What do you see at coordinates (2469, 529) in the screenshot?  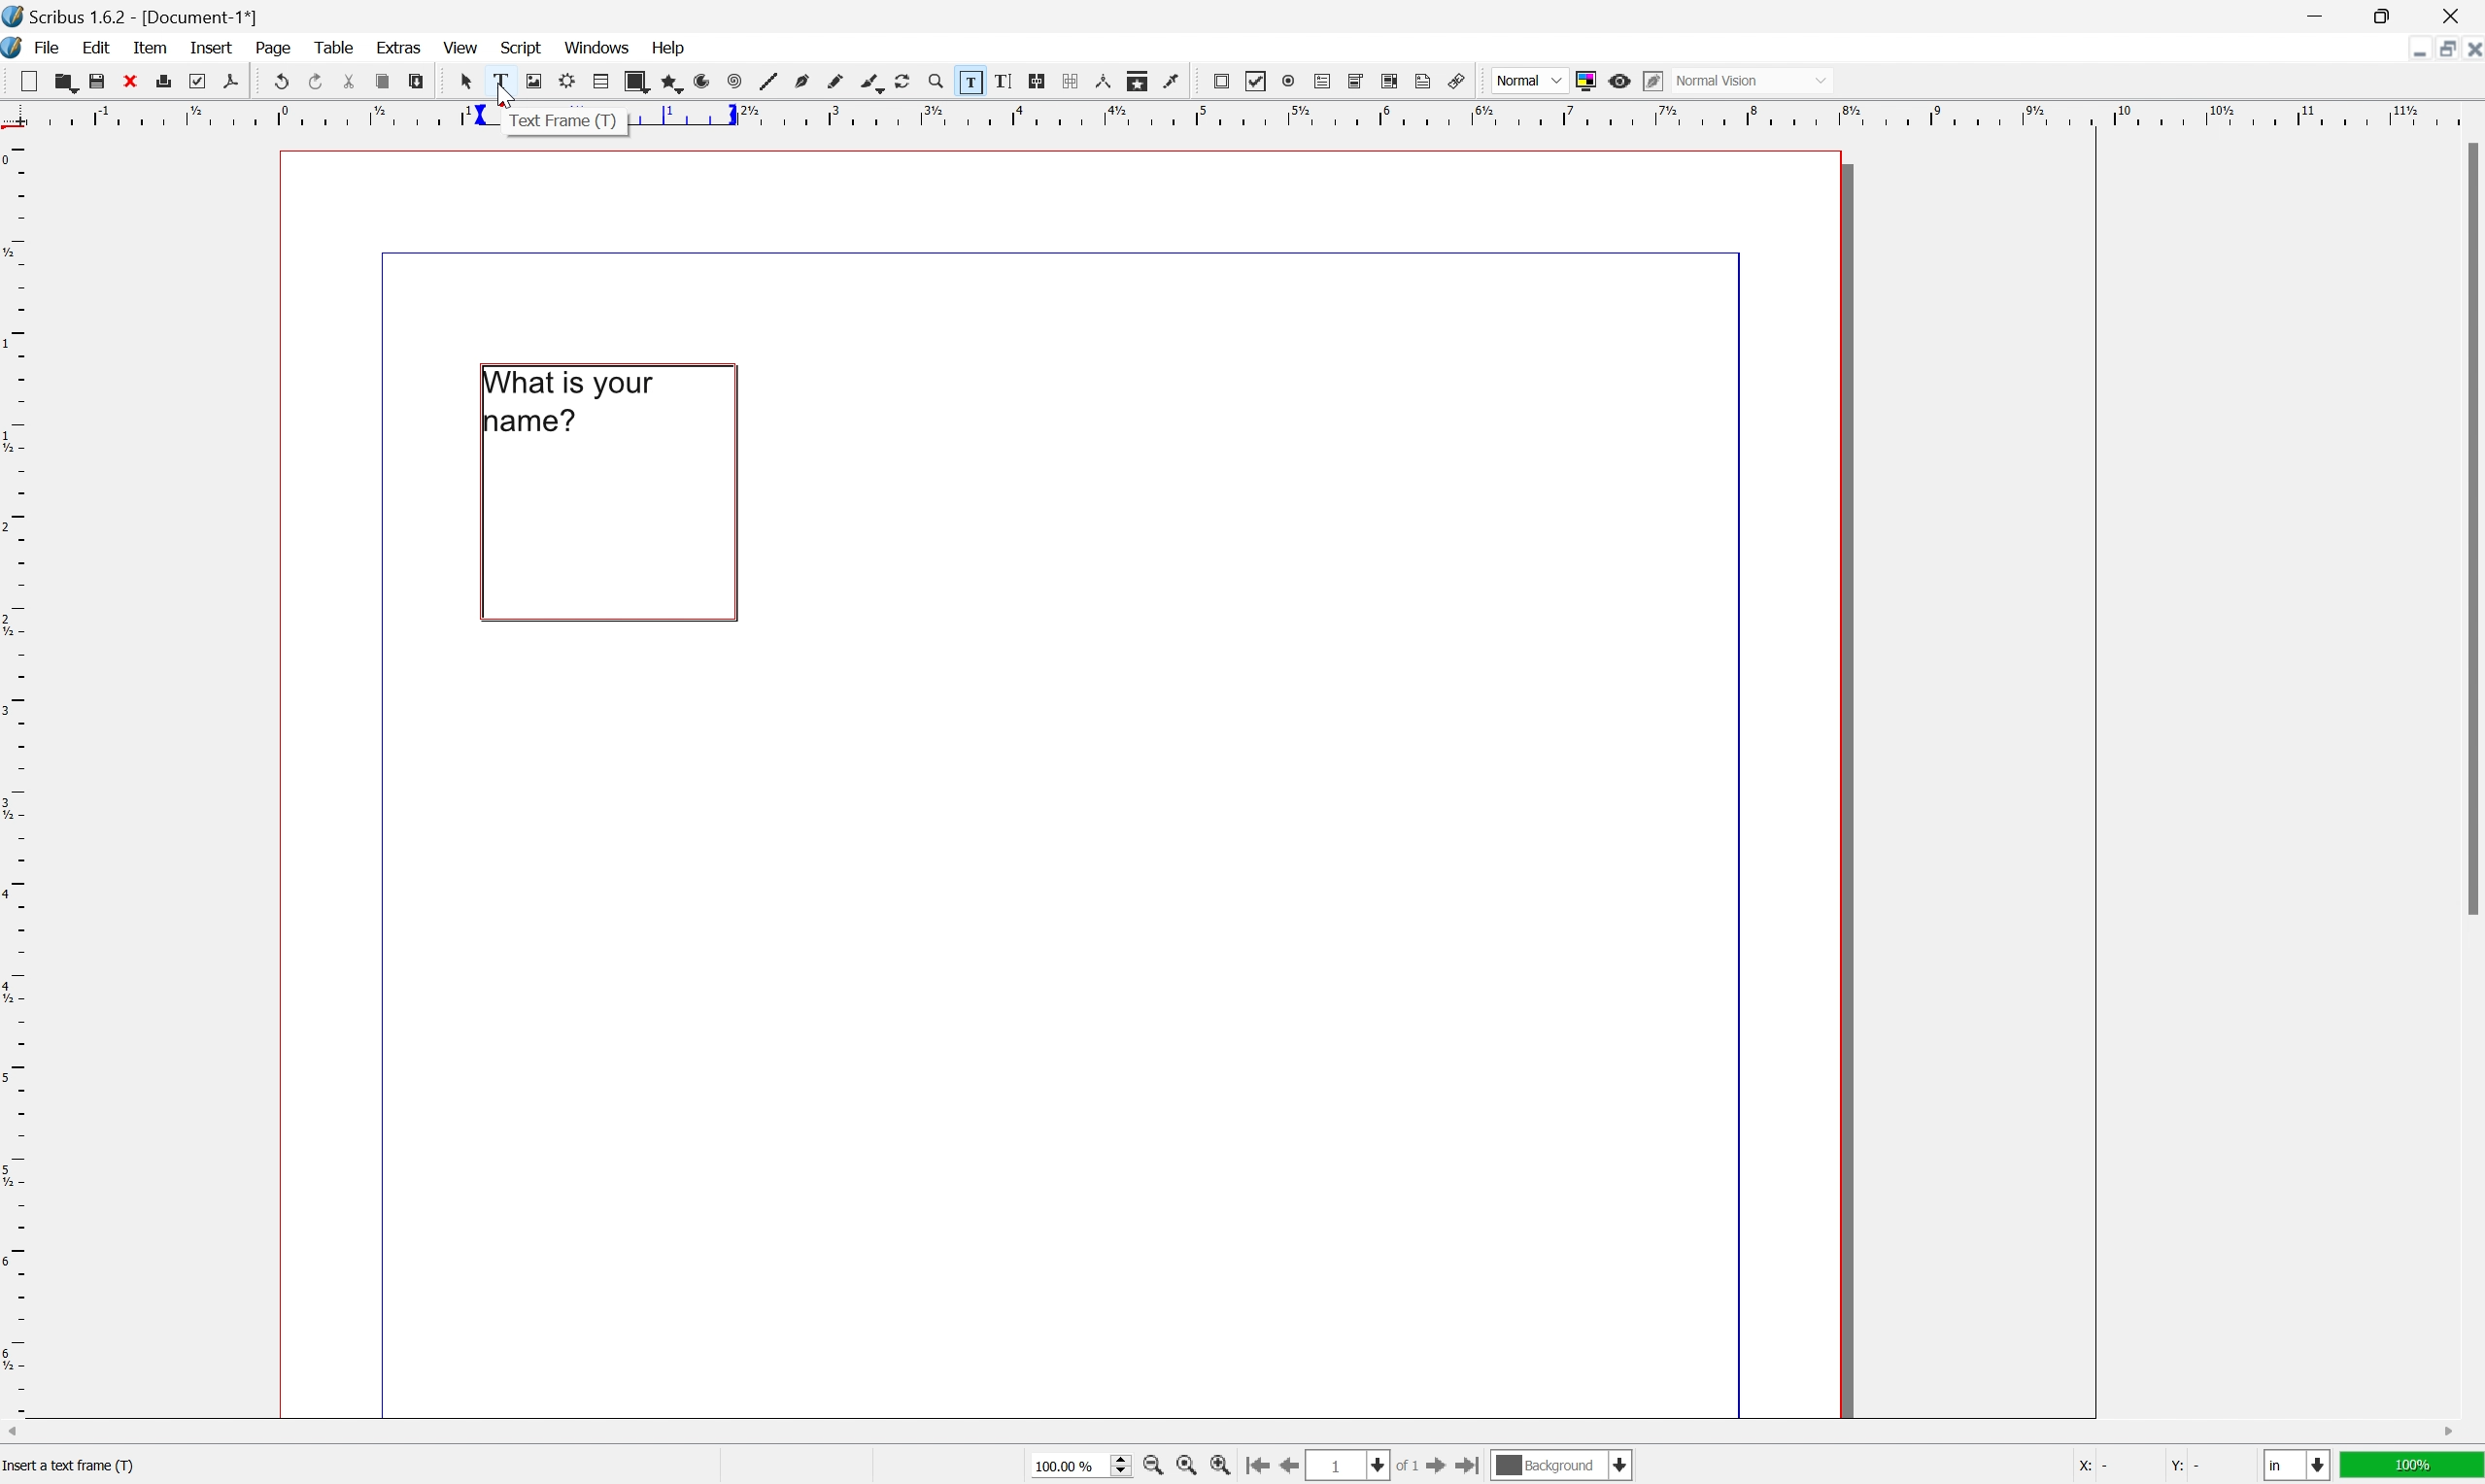 I see `scroll bar` at bounding box center [2469, 529].